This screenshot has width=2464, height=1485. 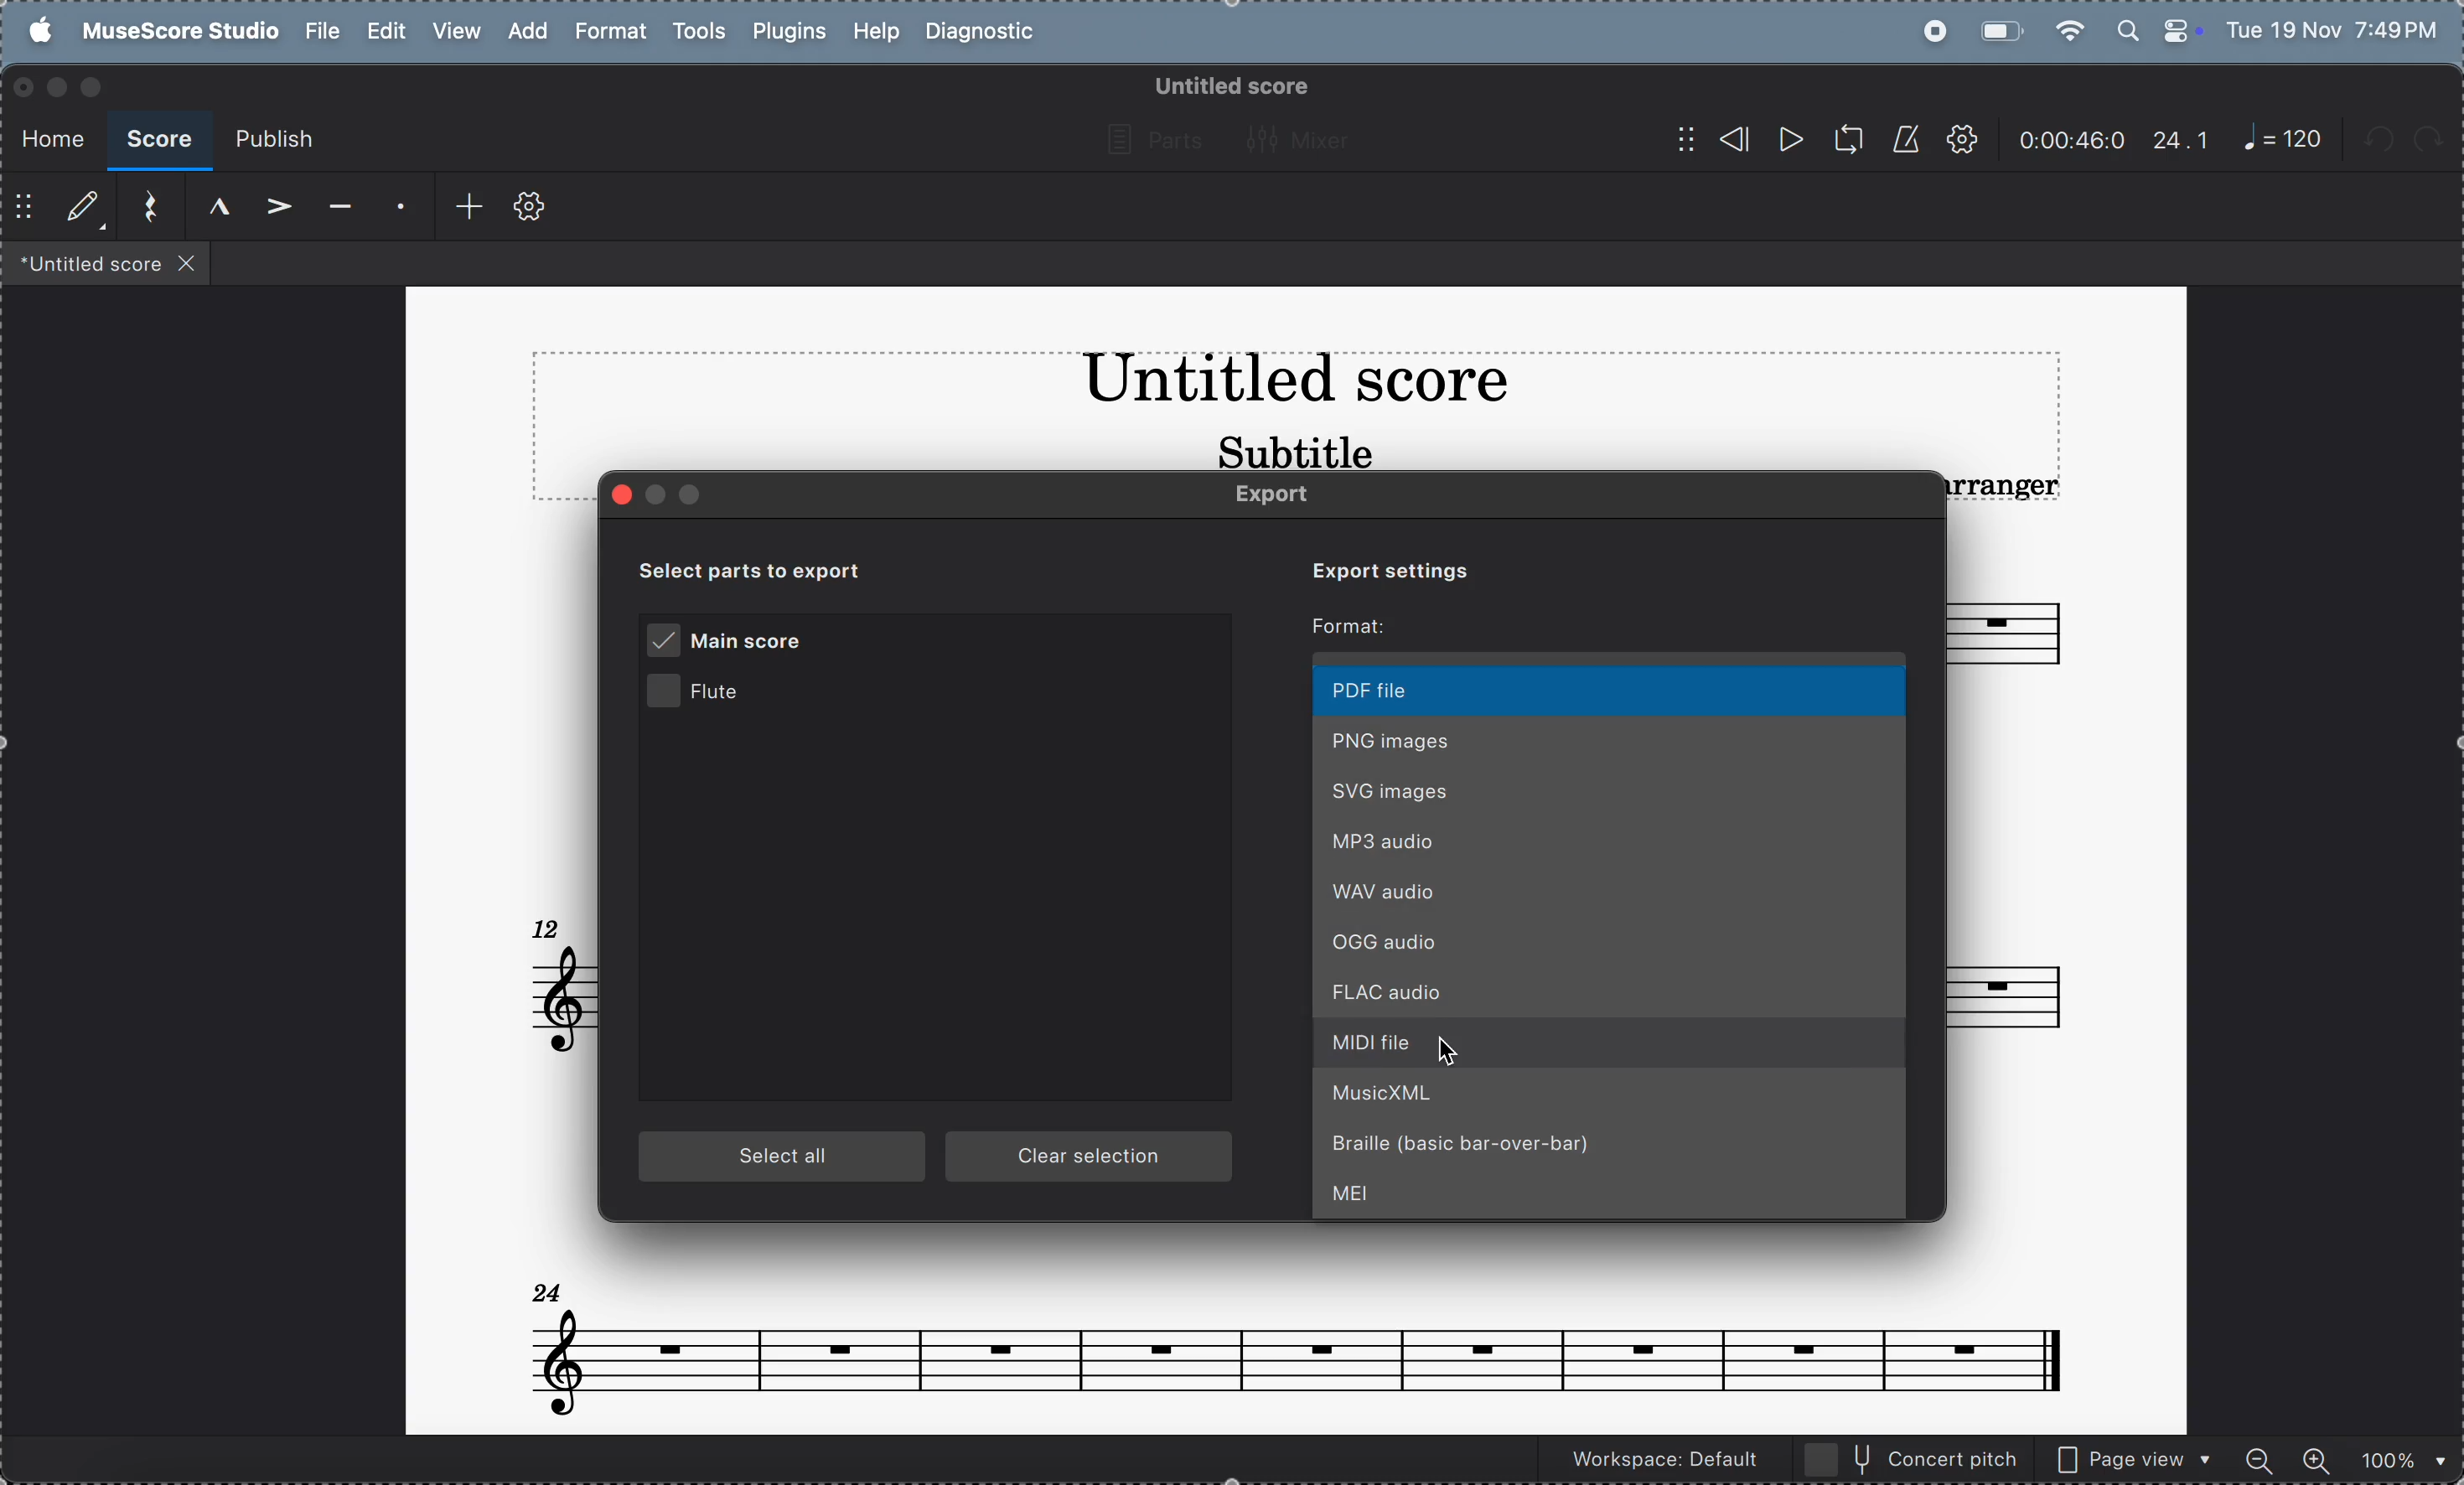 I want to click on clear section, so click(x=1092, y=1158).